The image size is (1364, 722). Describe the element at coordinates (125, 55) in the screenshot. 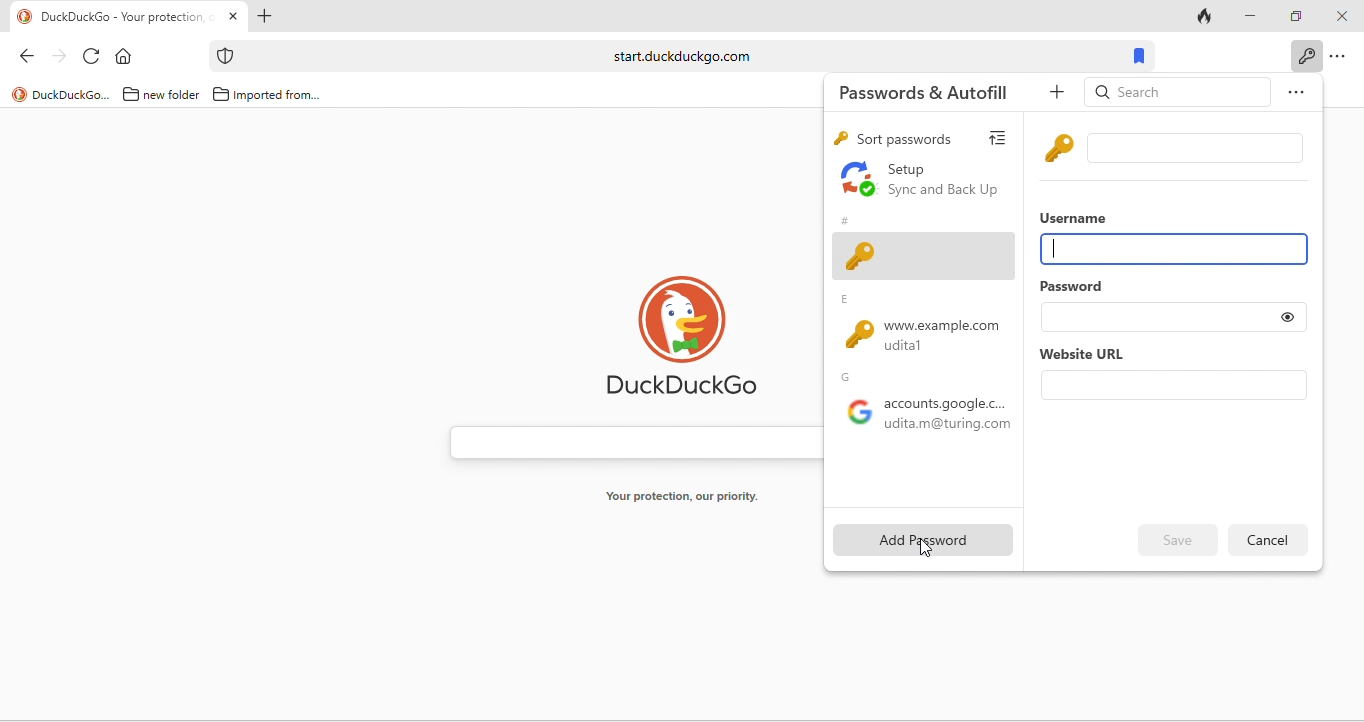

I see `home` at that location.